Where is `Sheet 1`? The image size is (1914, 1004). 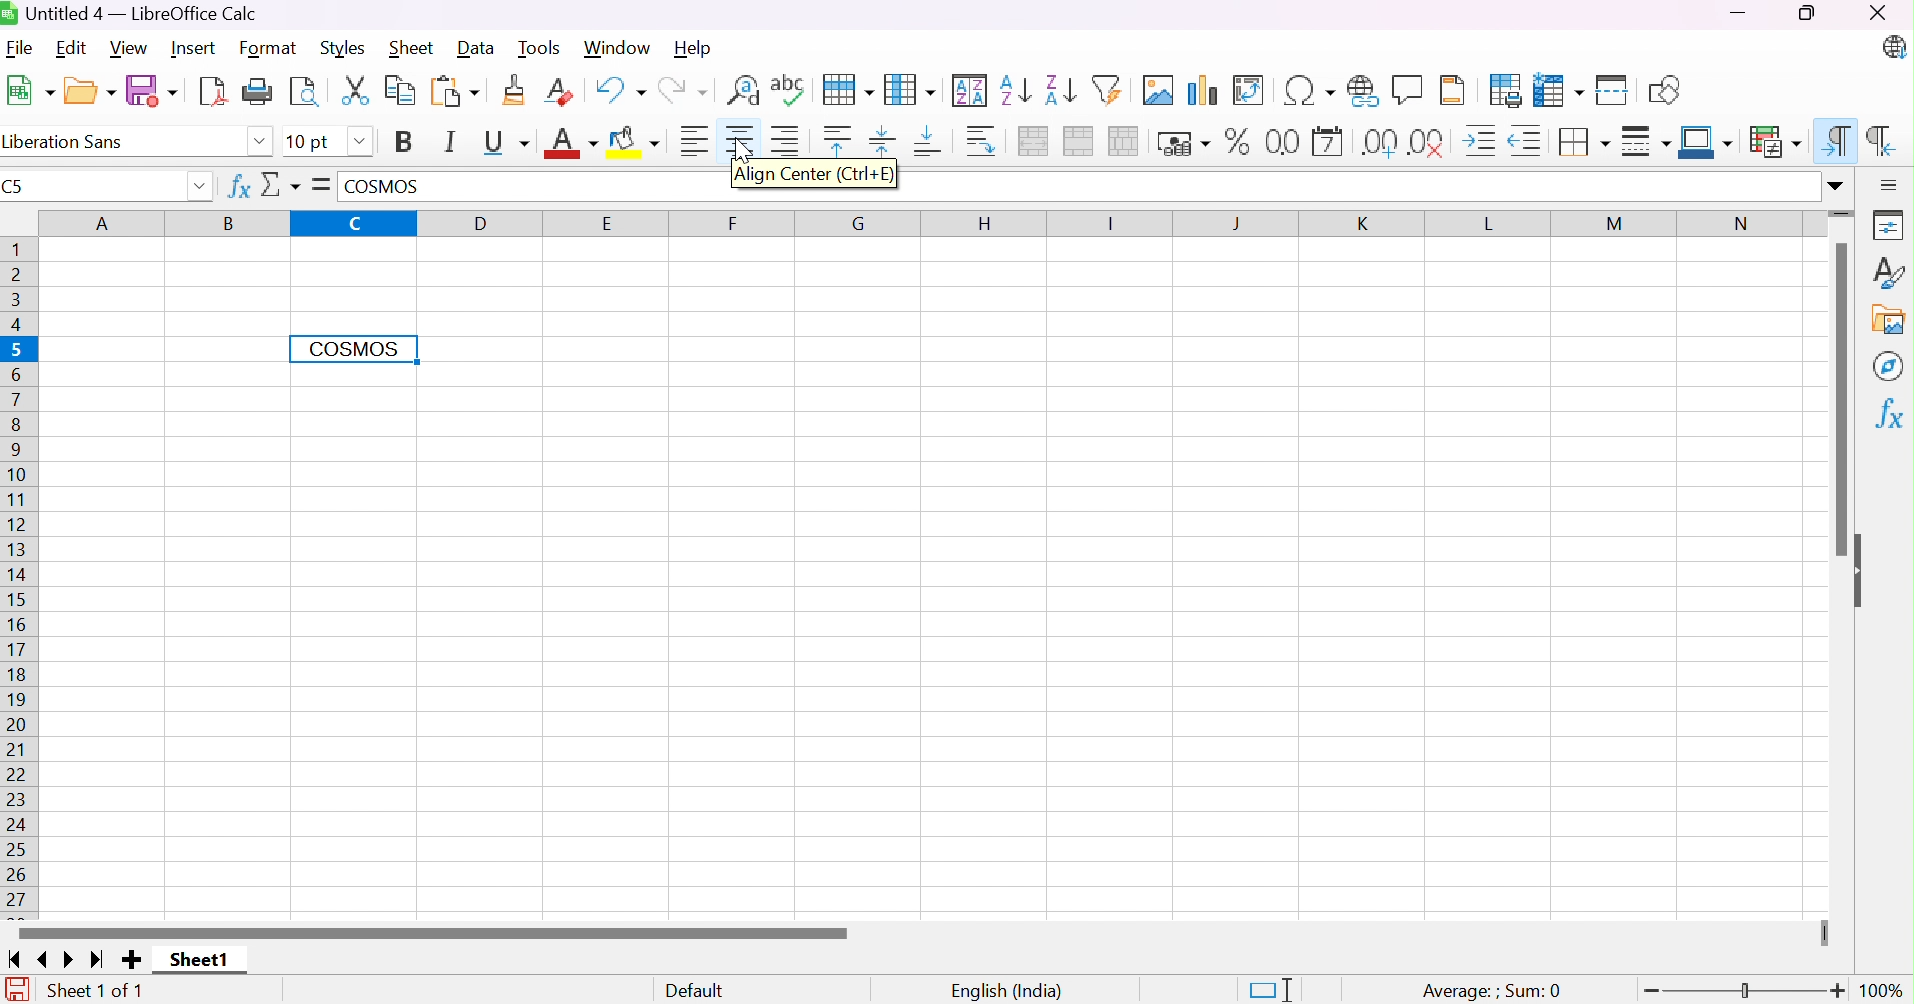 Sheet 1 is located at coordinates (200, 960).